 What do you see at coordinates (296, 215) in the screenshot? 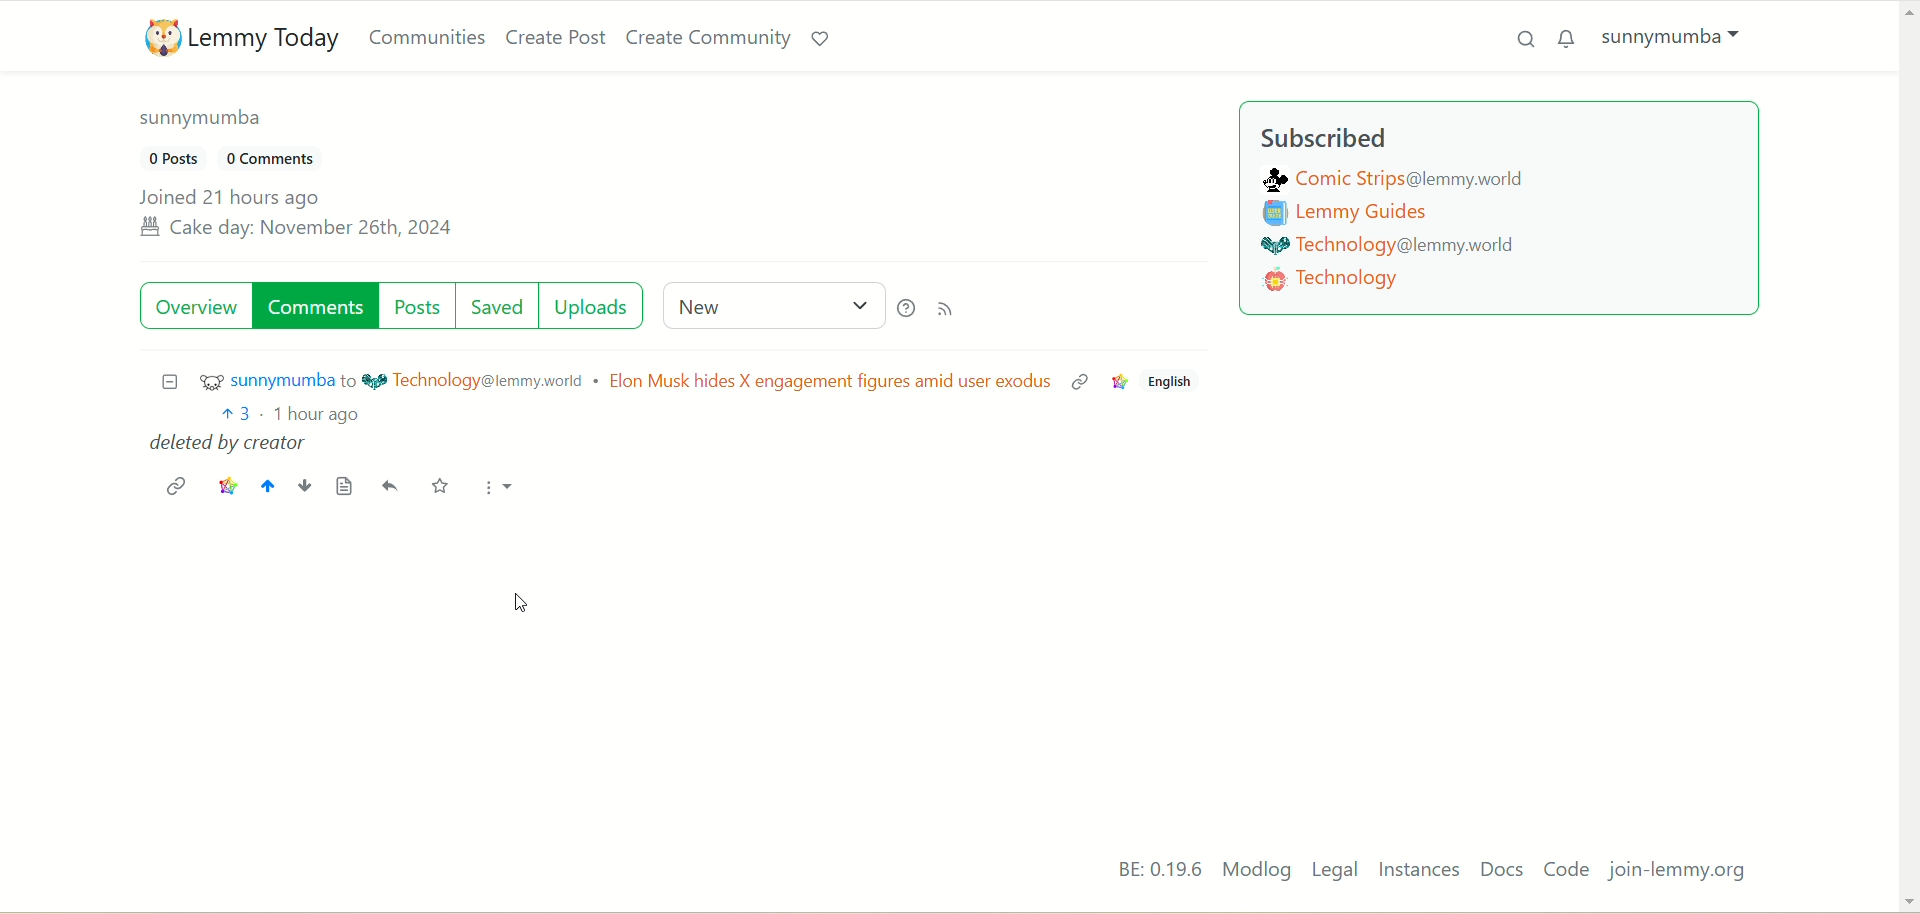
I see `date and time of joining` at bounding box center [296, 215].